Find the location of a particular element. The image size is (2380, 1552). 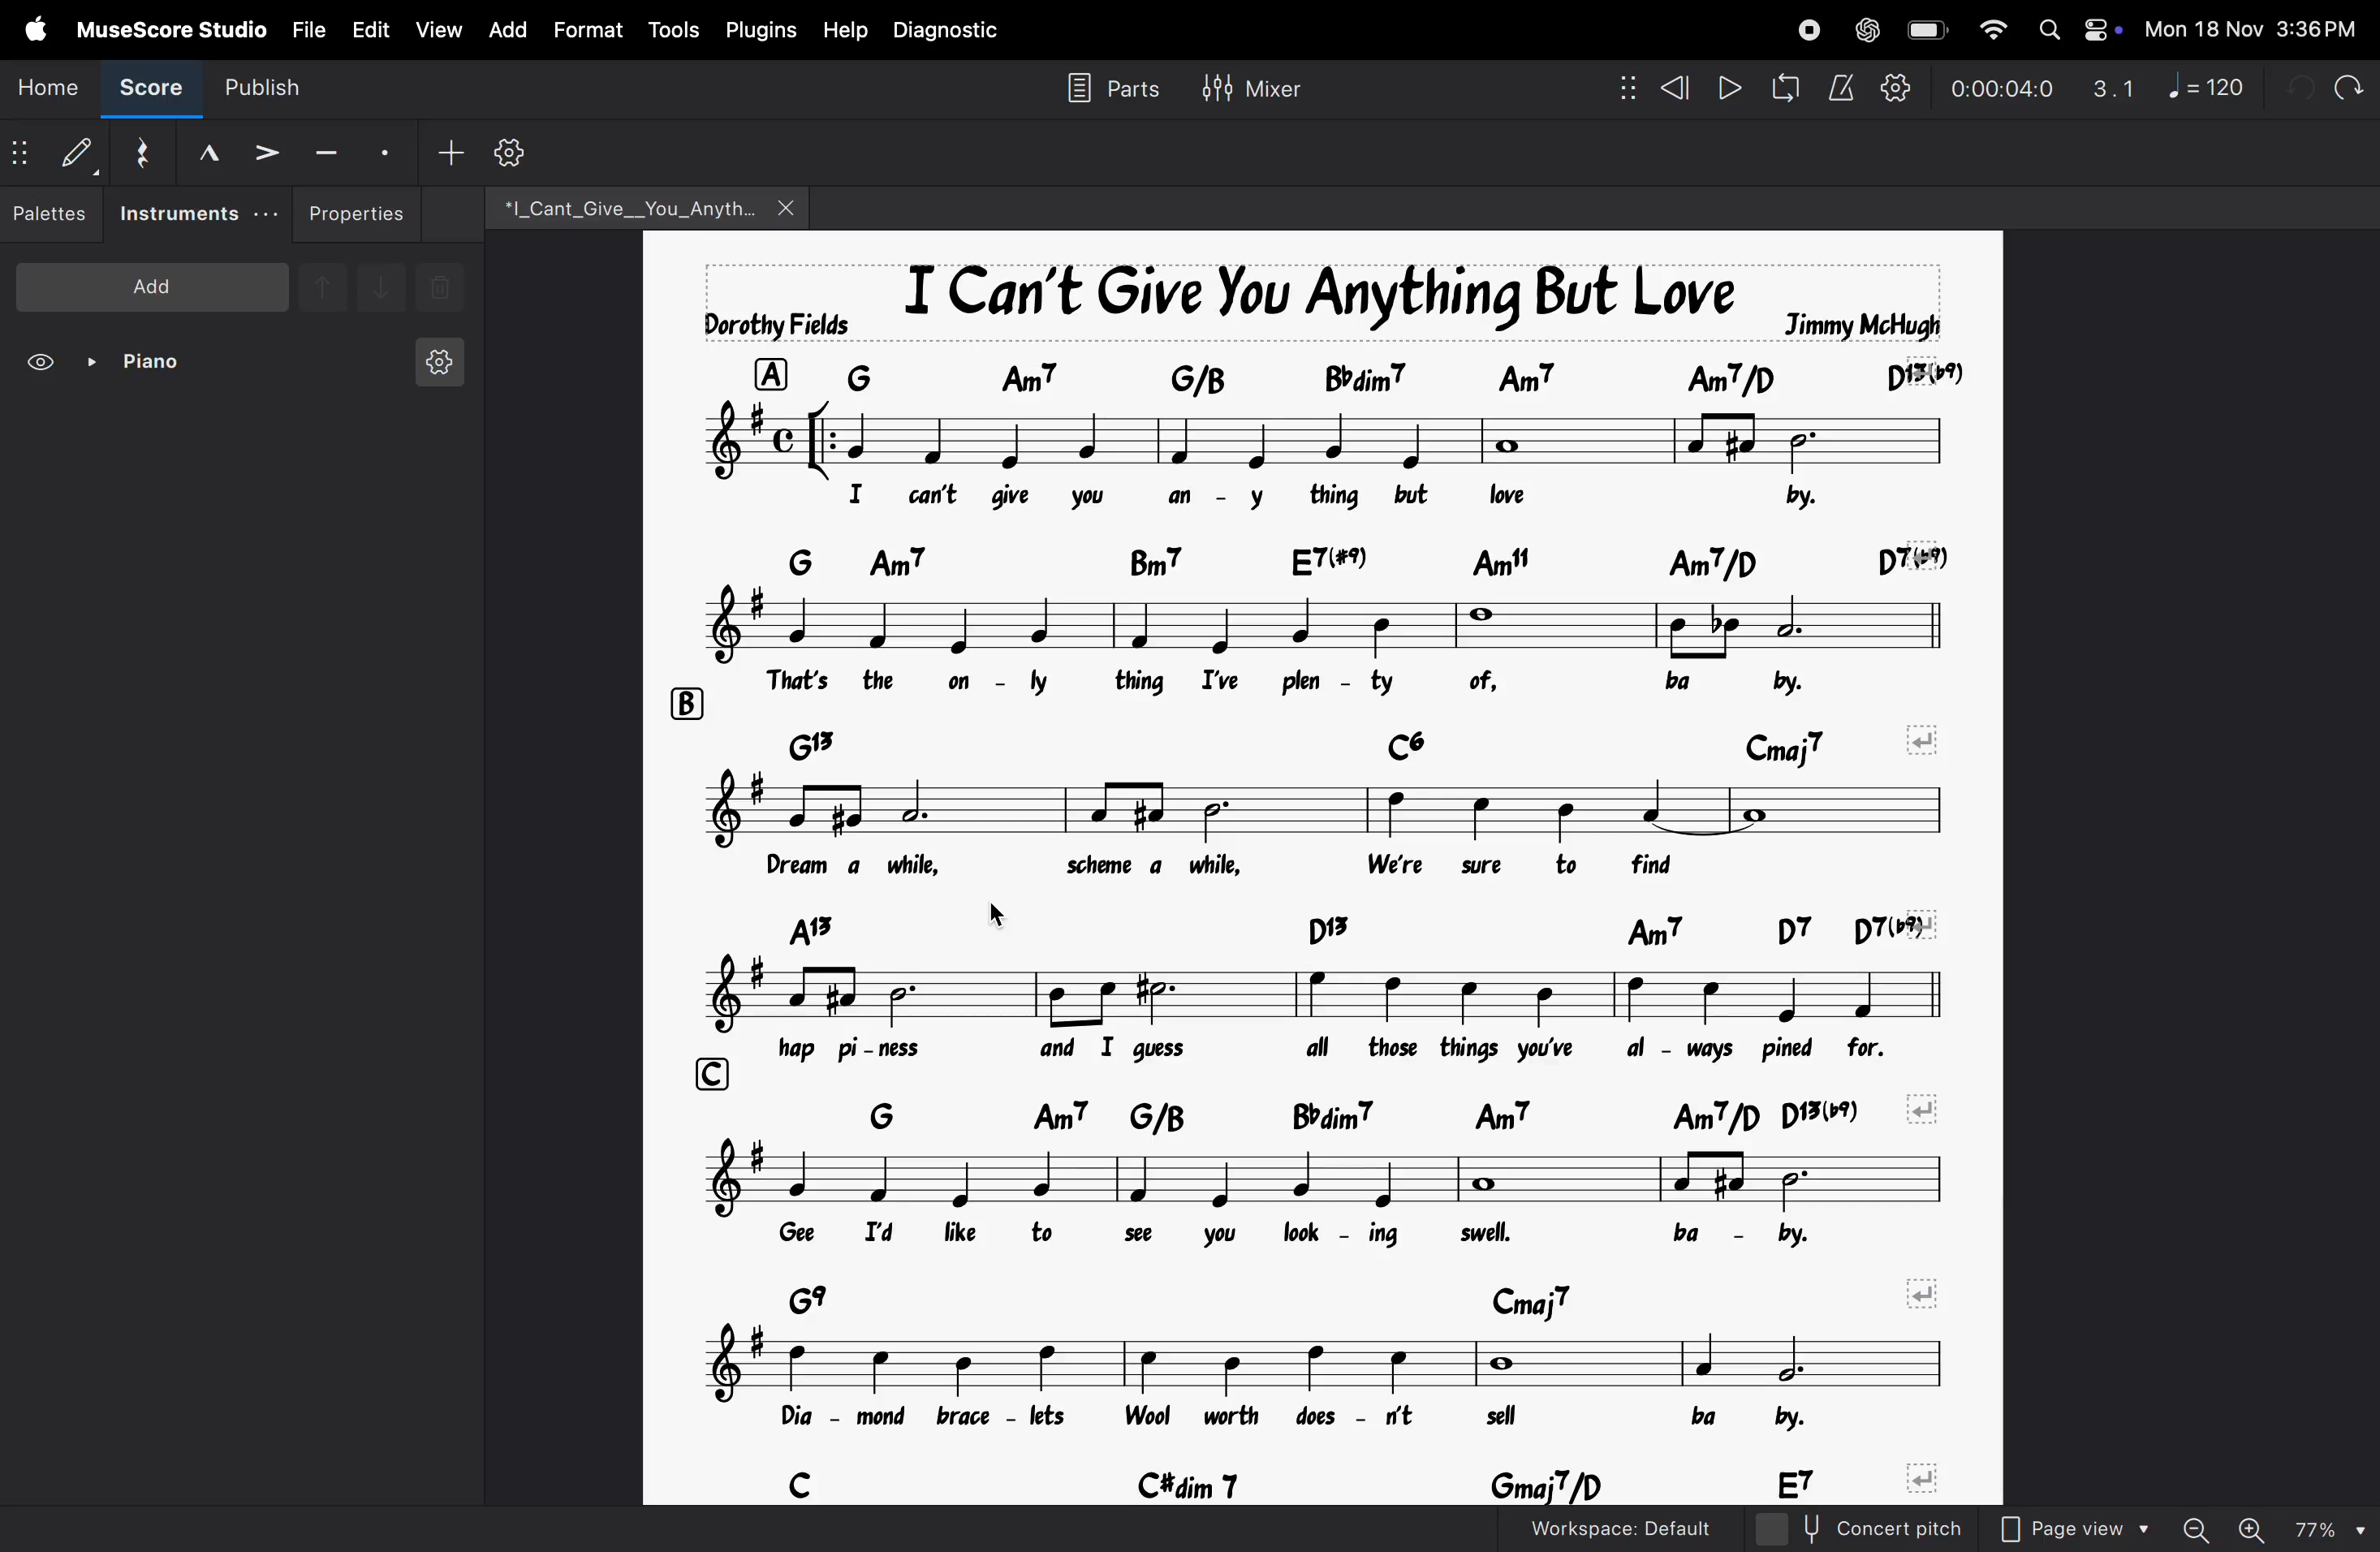

 default is located at coordinates (57, 151).